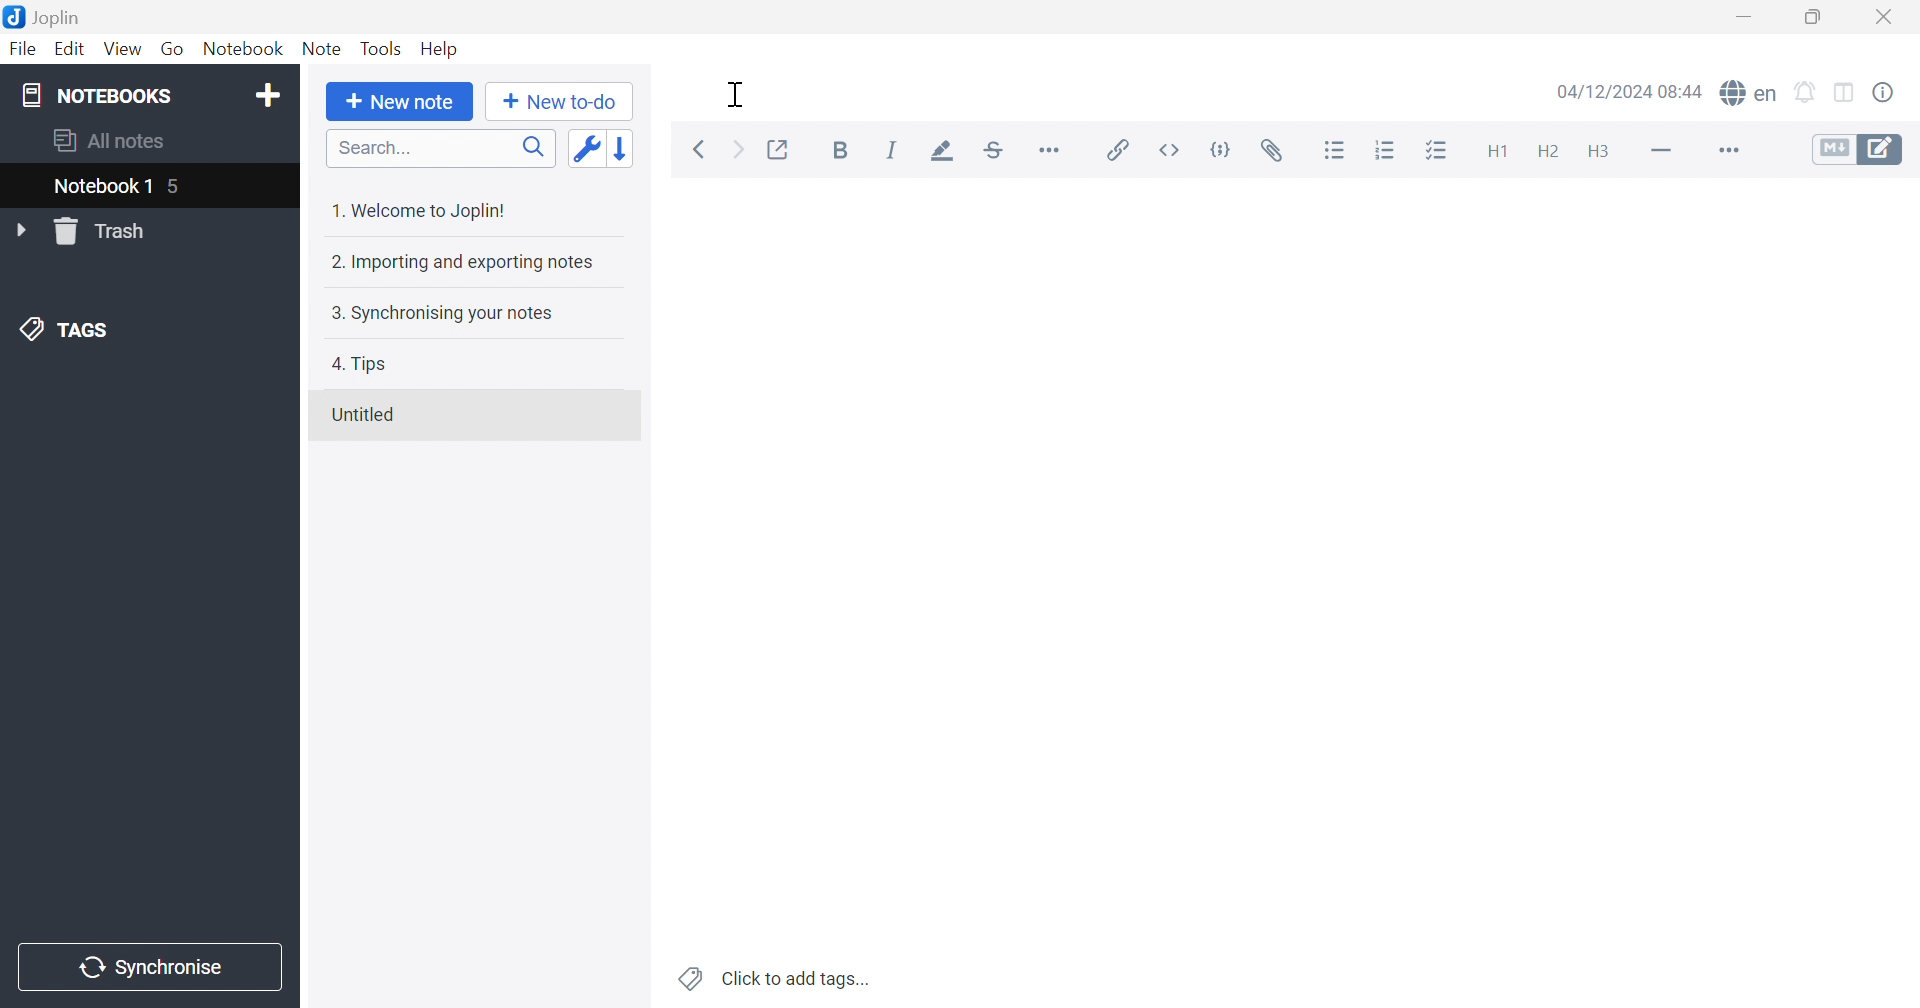 The image size is (1920, 1008). What do you see at coordinates (623, 148) in the screenshot?
I see `Reverse sort order` at bounding box center [623, 148].